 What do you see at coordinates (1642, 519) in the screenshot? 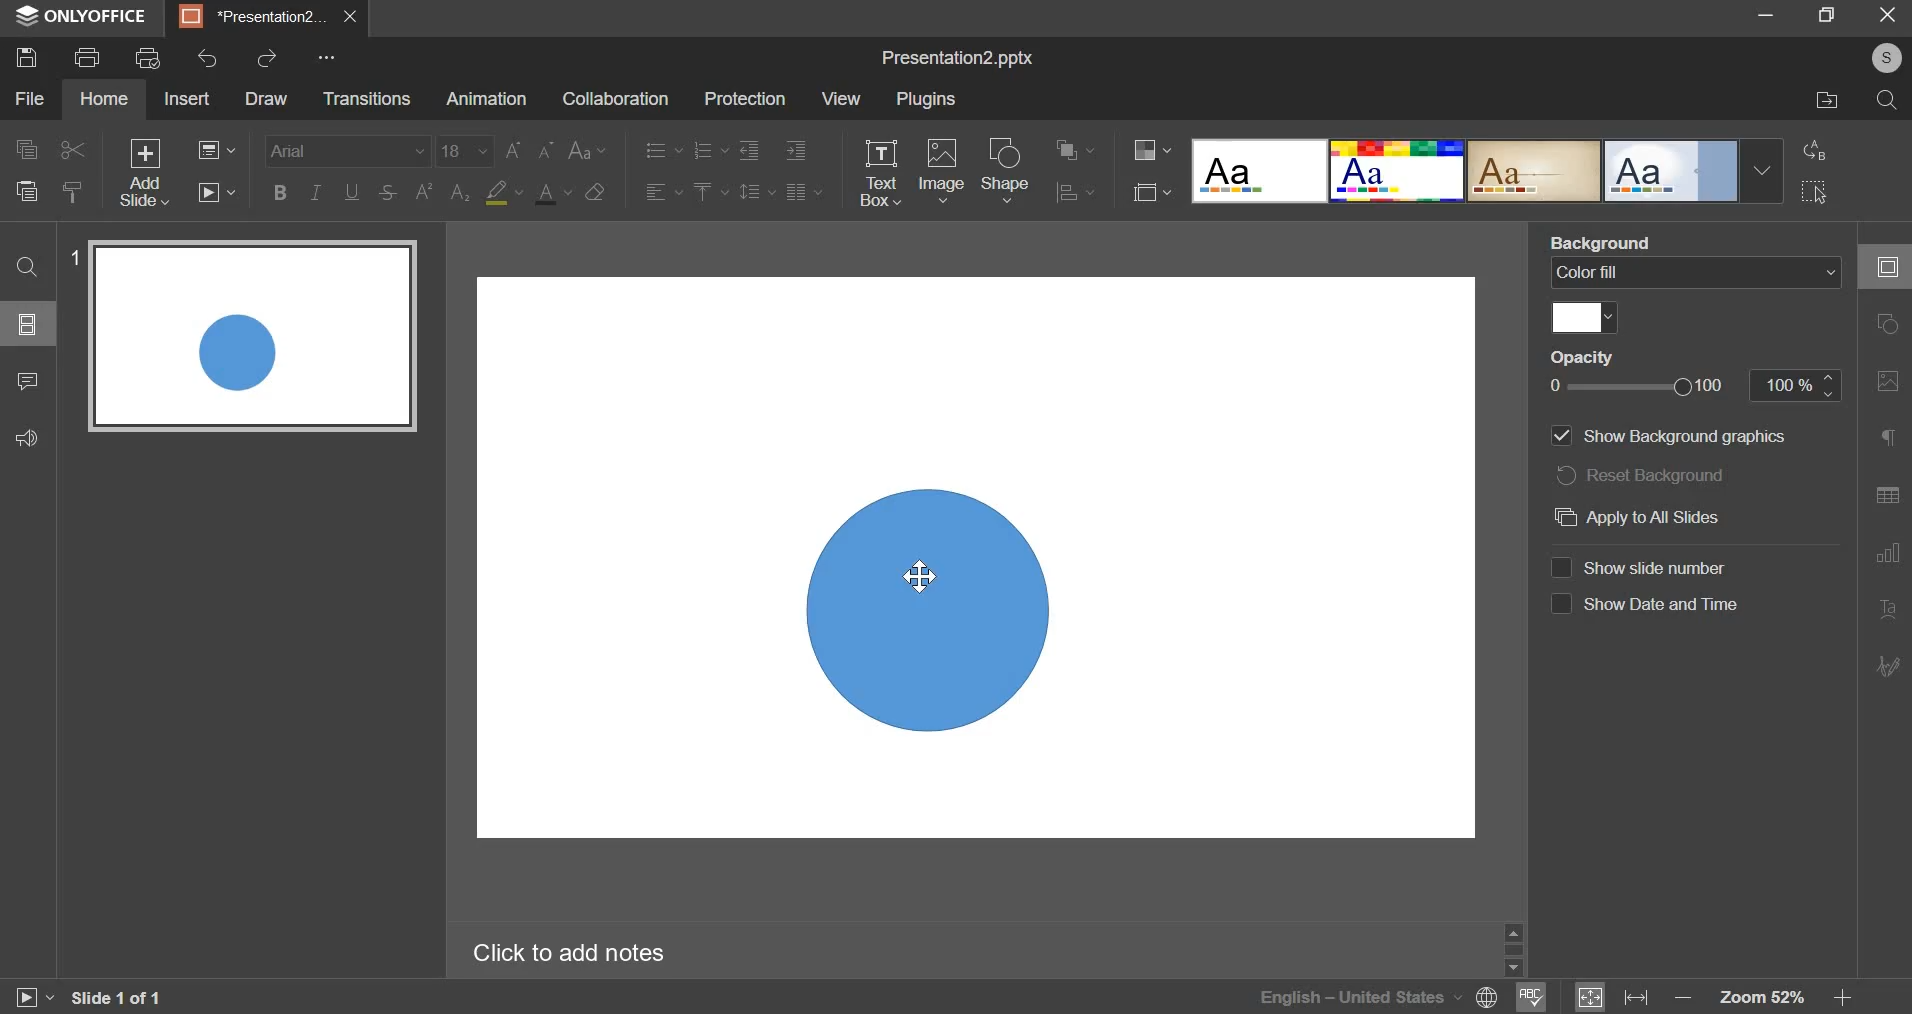
I see `apply to all slides` at bounding box center [1642, 519].